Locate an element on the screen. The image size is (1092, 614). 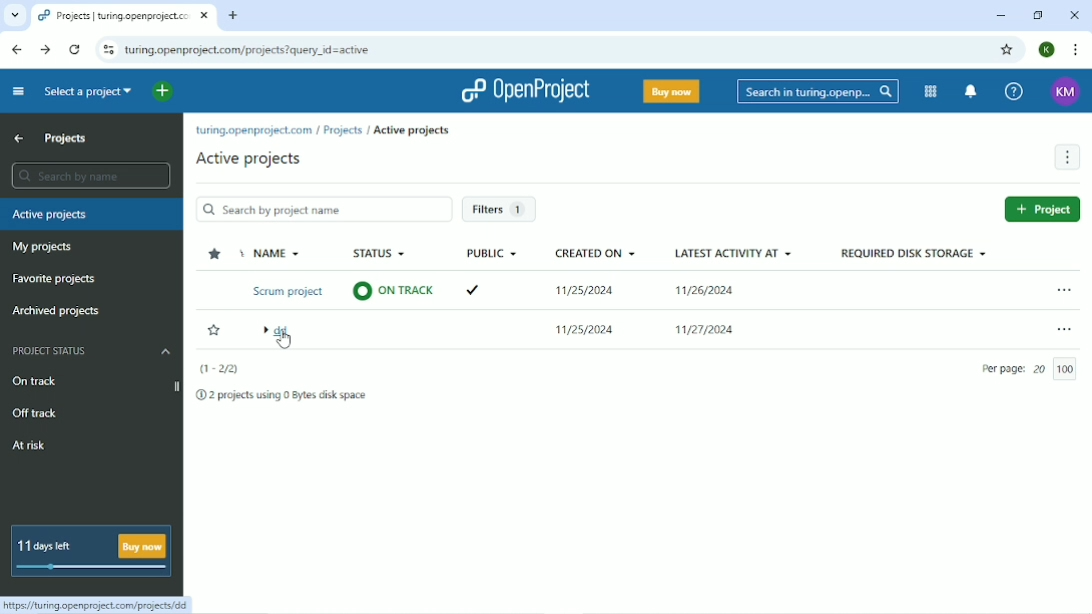
On track is located at coordinates (42, 380).